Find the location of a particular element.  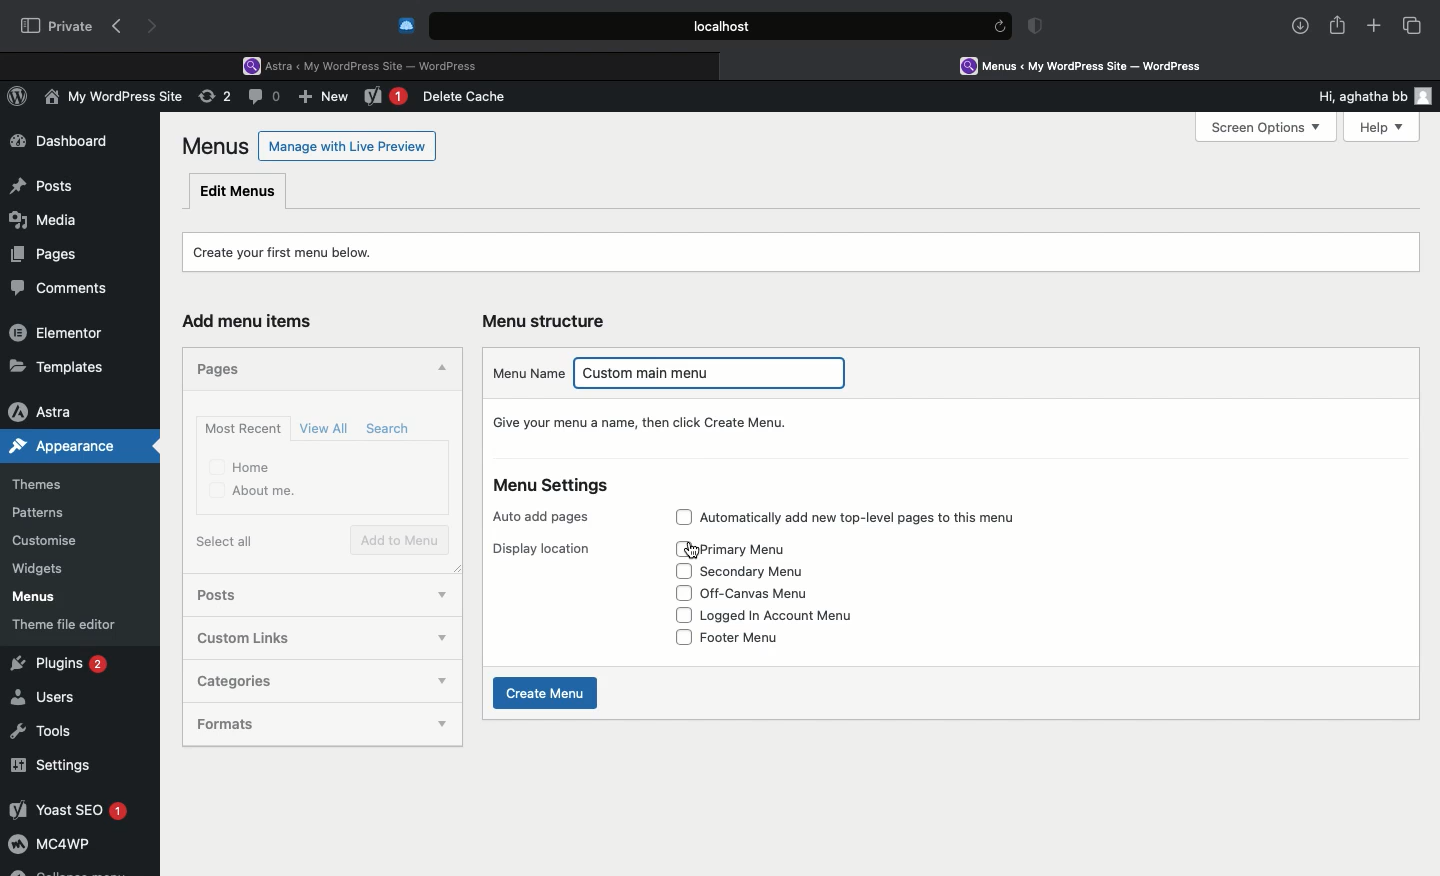

Menus is located at coordinates (217, 146).